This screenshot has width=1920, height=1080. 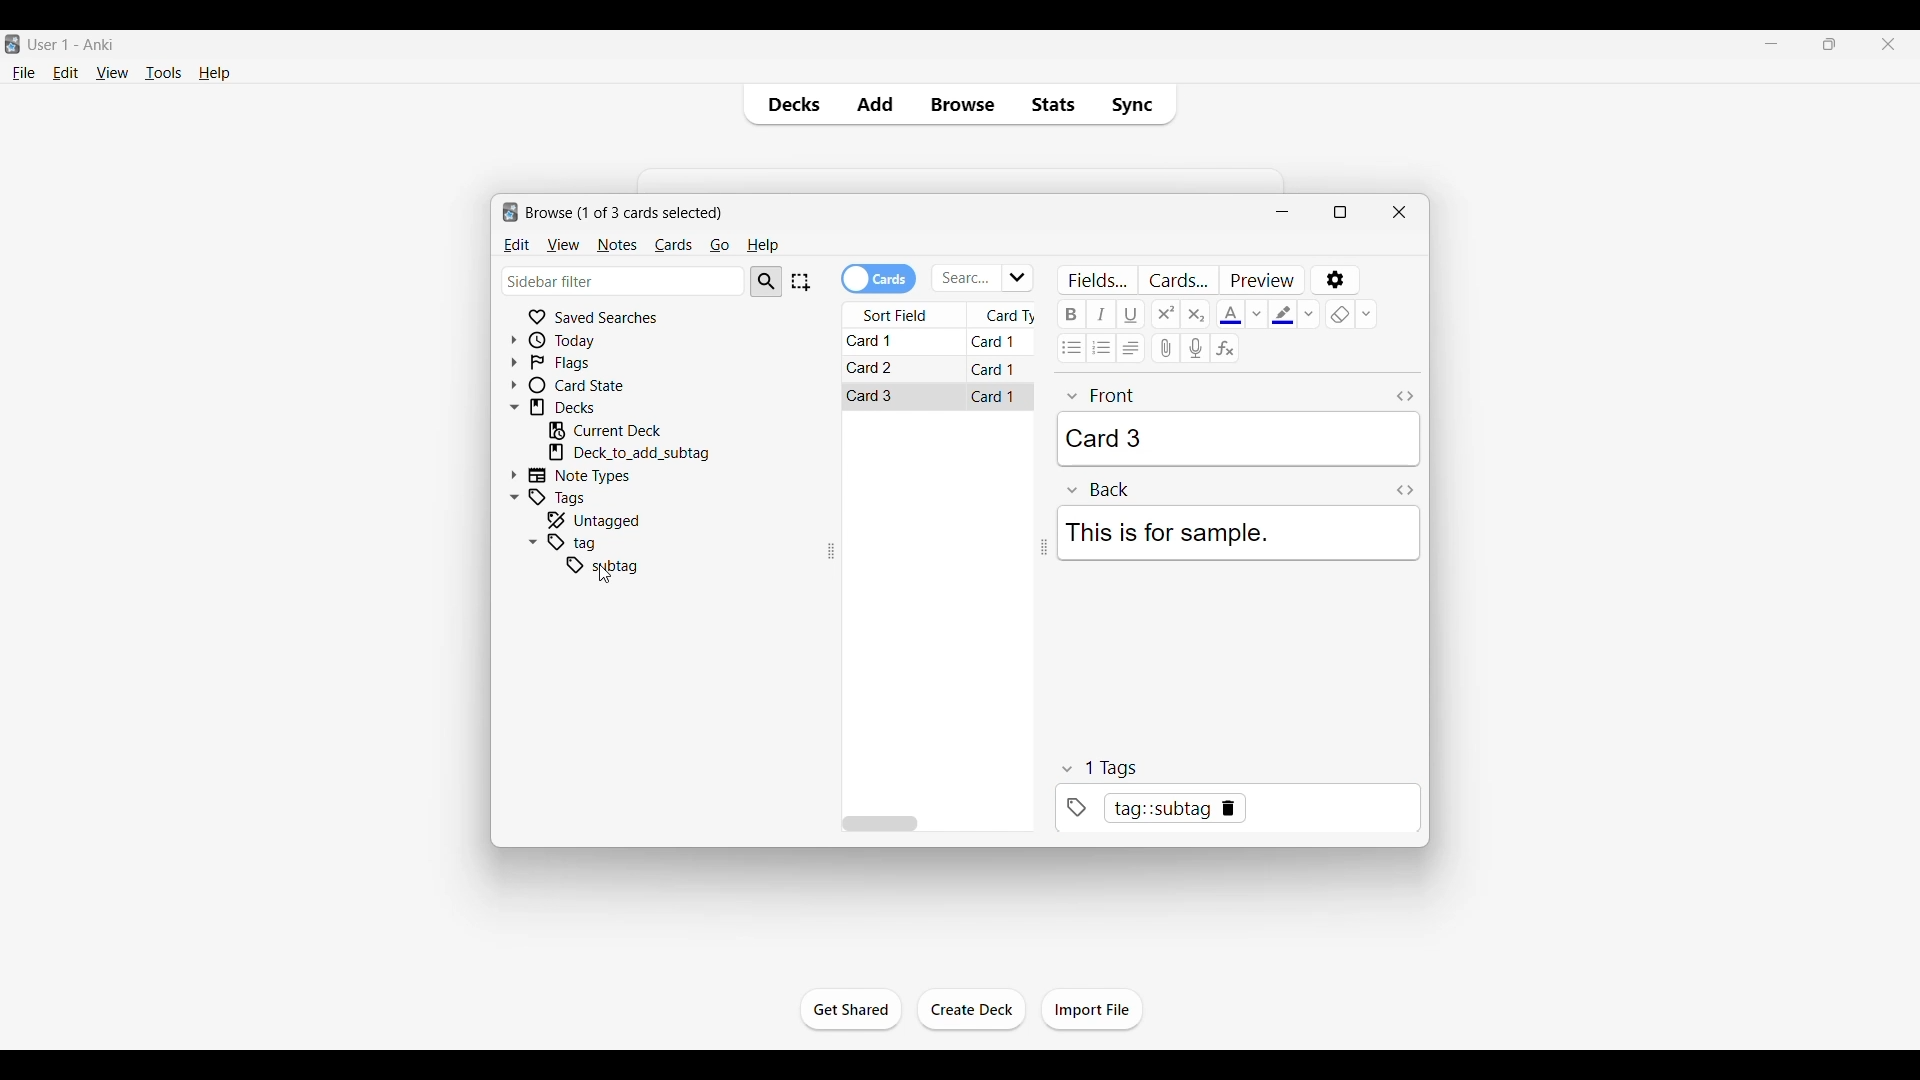 What do you see at coordinates (962, 104) in the screenshot?
I see `Browse` at bounding box center [962, 104].